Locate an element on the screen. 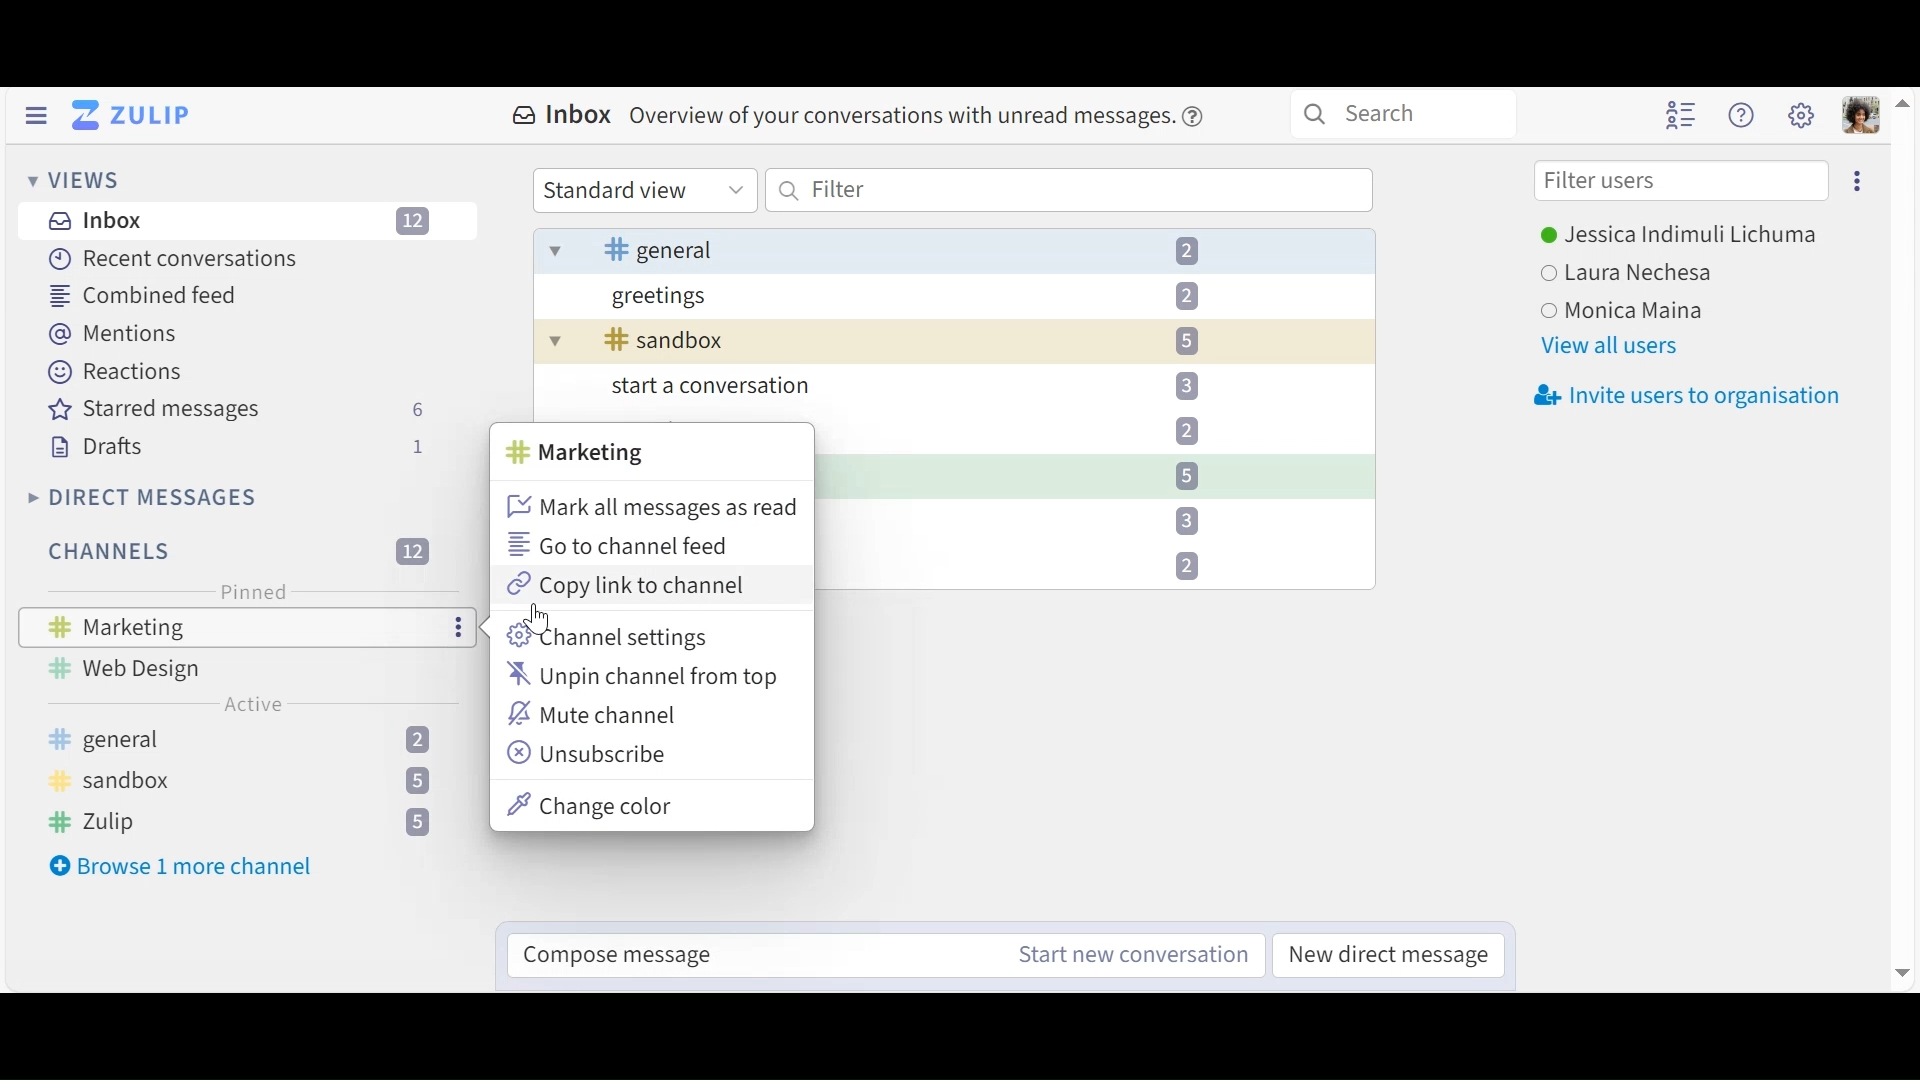  Main menu is located at coordinates (1802, 113).